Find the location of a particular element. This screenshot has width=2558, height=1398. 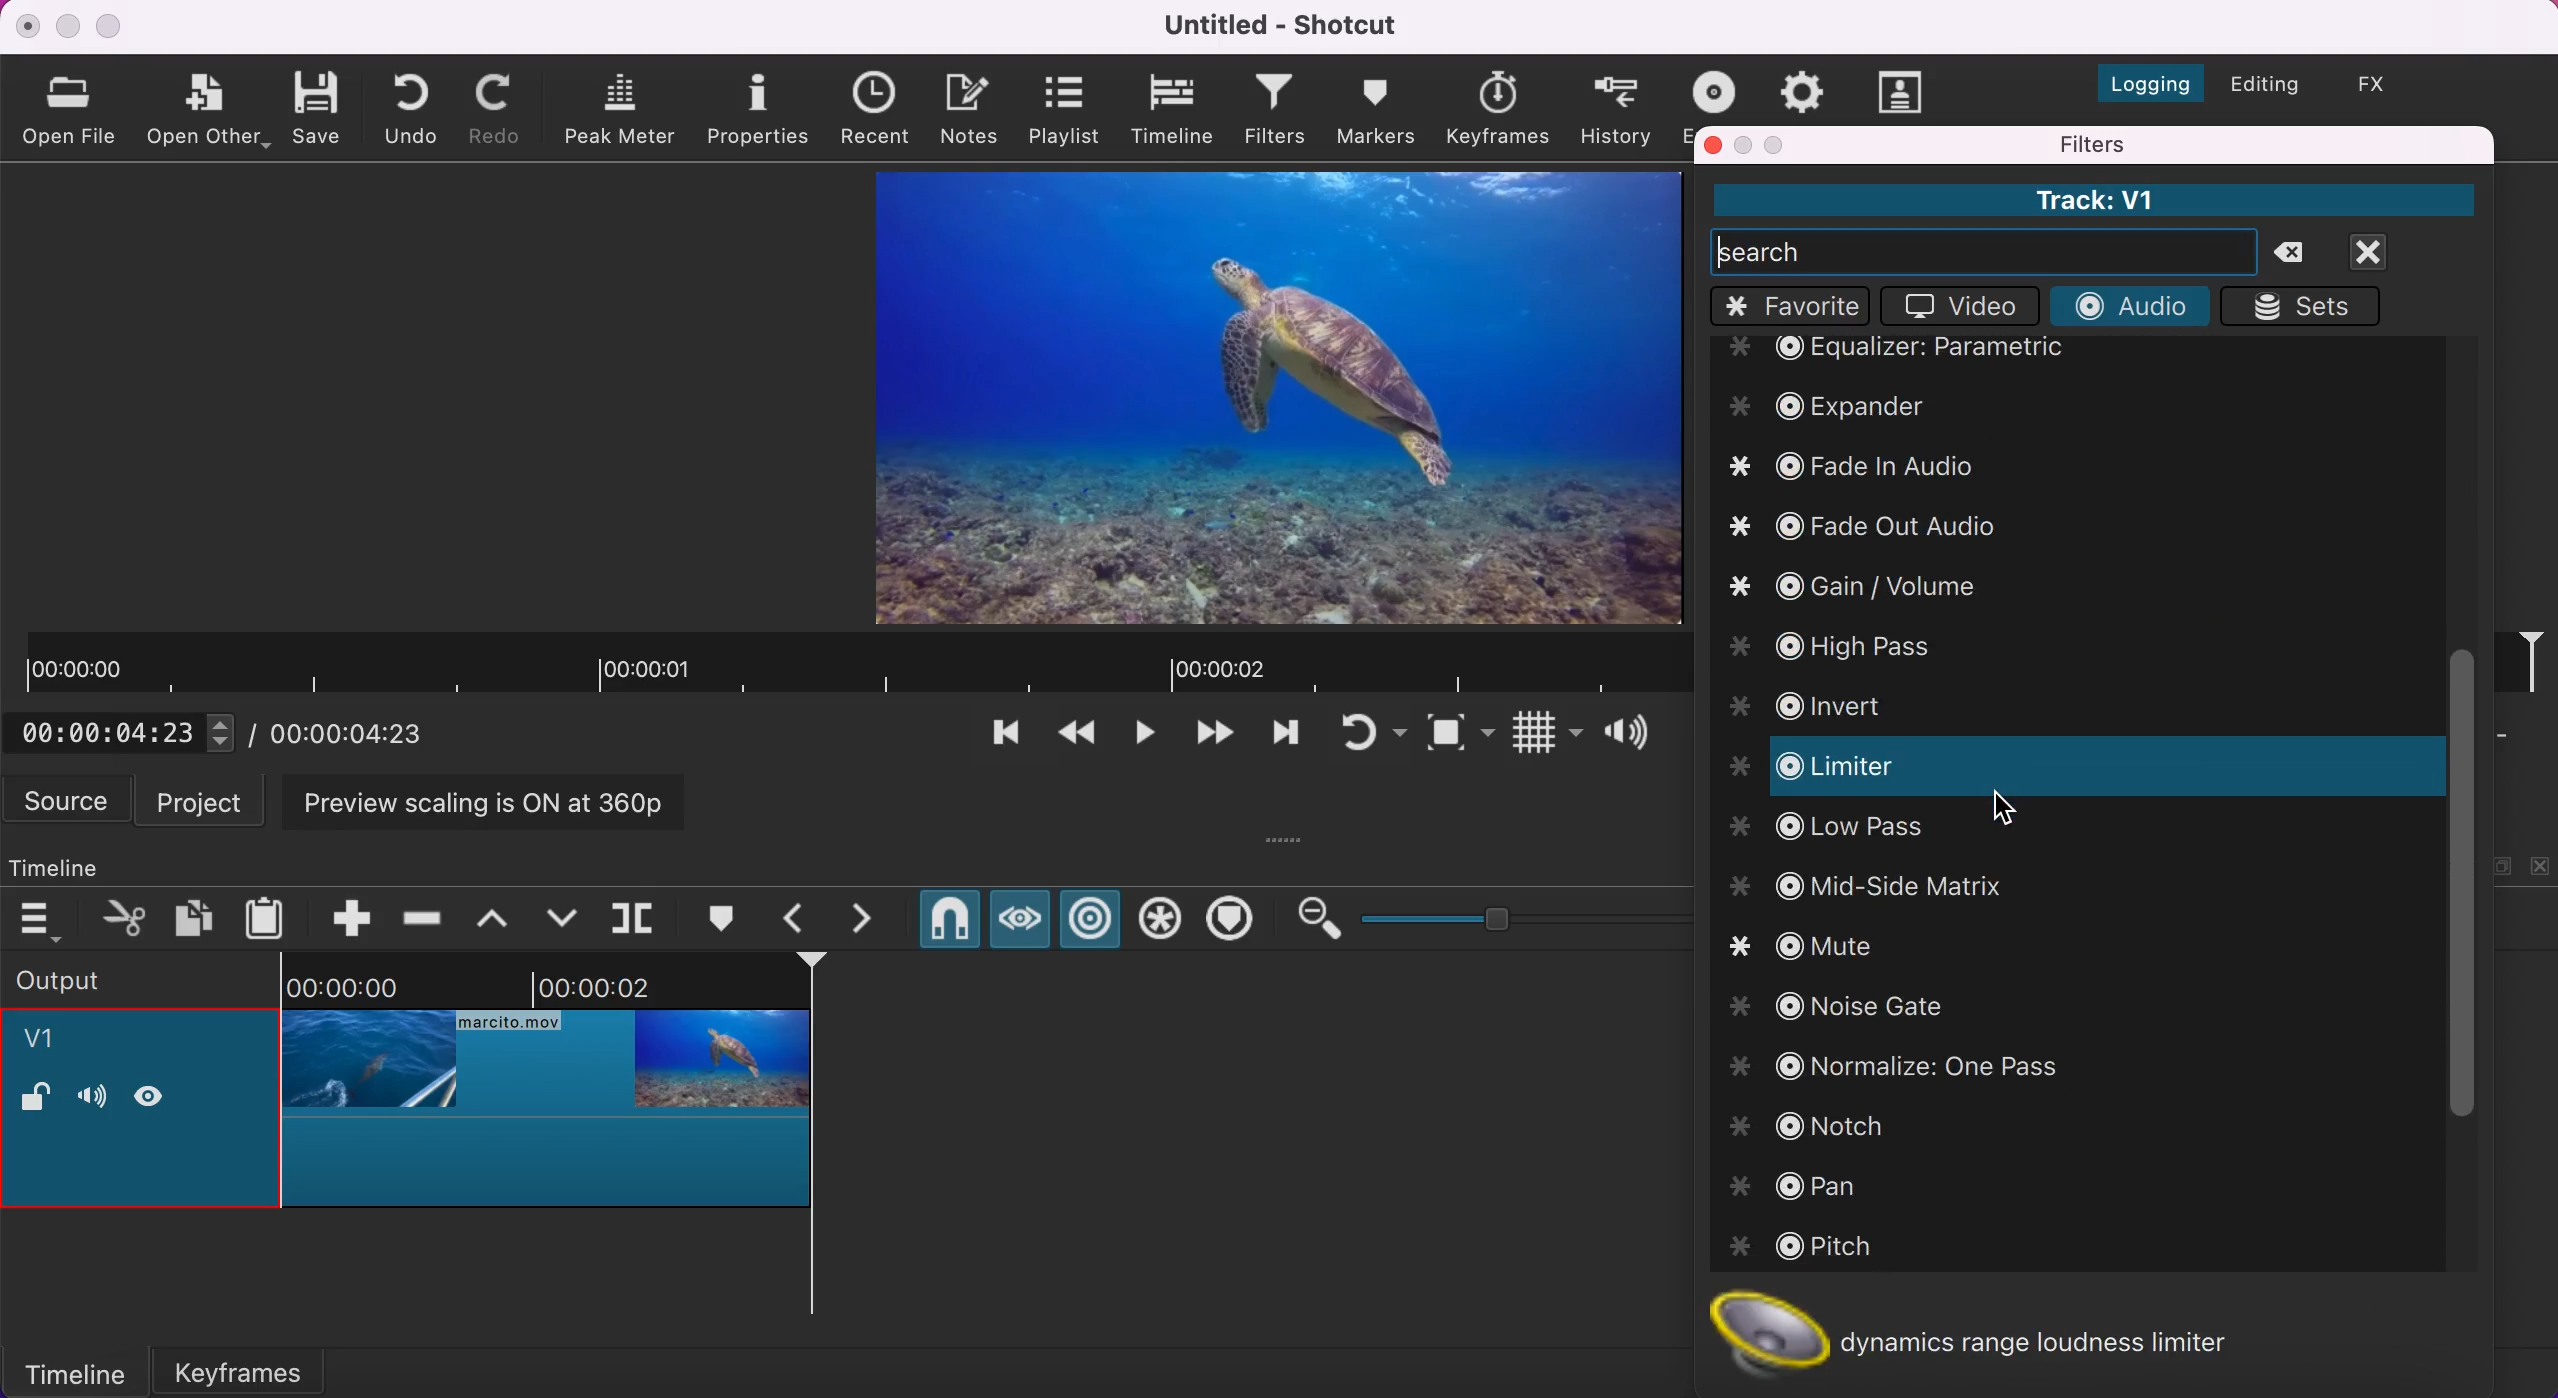

ripple markers is located at coordinates (1235, 921).